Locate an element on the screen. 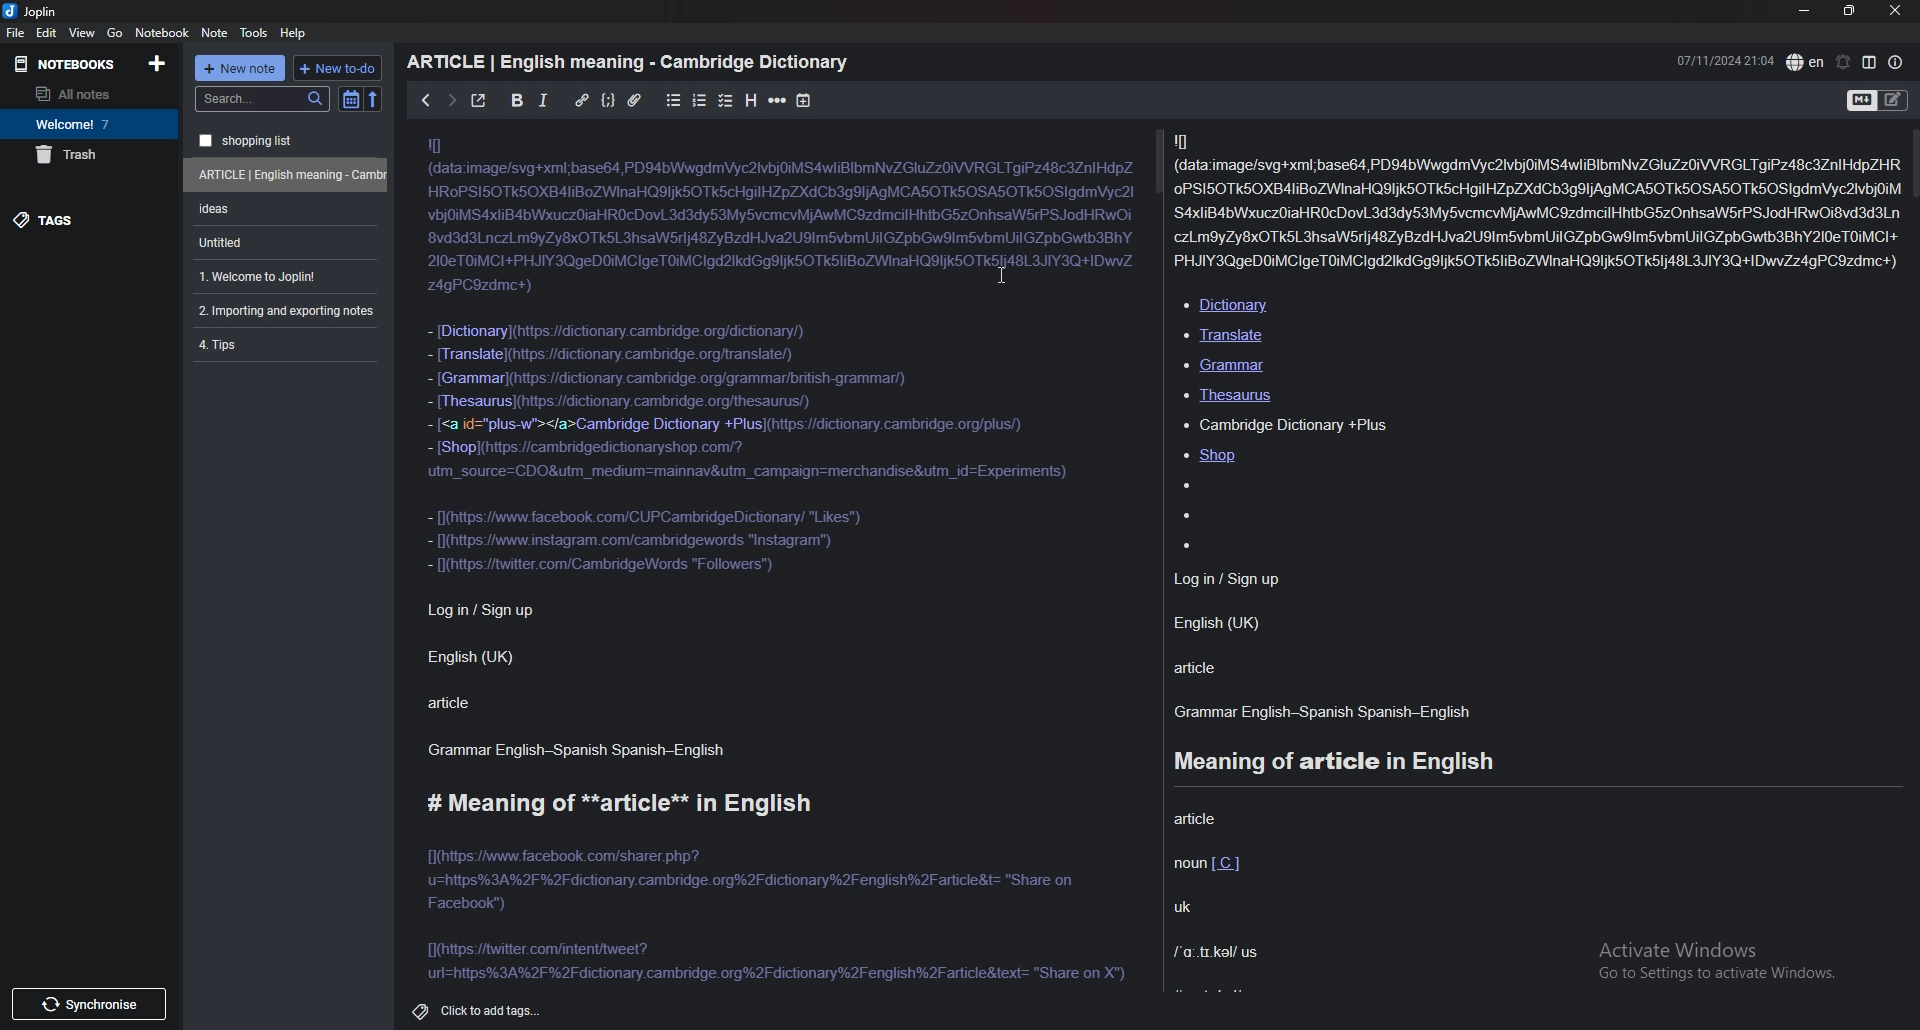 Image resolution: width=1920 pixels, height=1030 pixels. toggle external editor is located at coordinates (479, 100).